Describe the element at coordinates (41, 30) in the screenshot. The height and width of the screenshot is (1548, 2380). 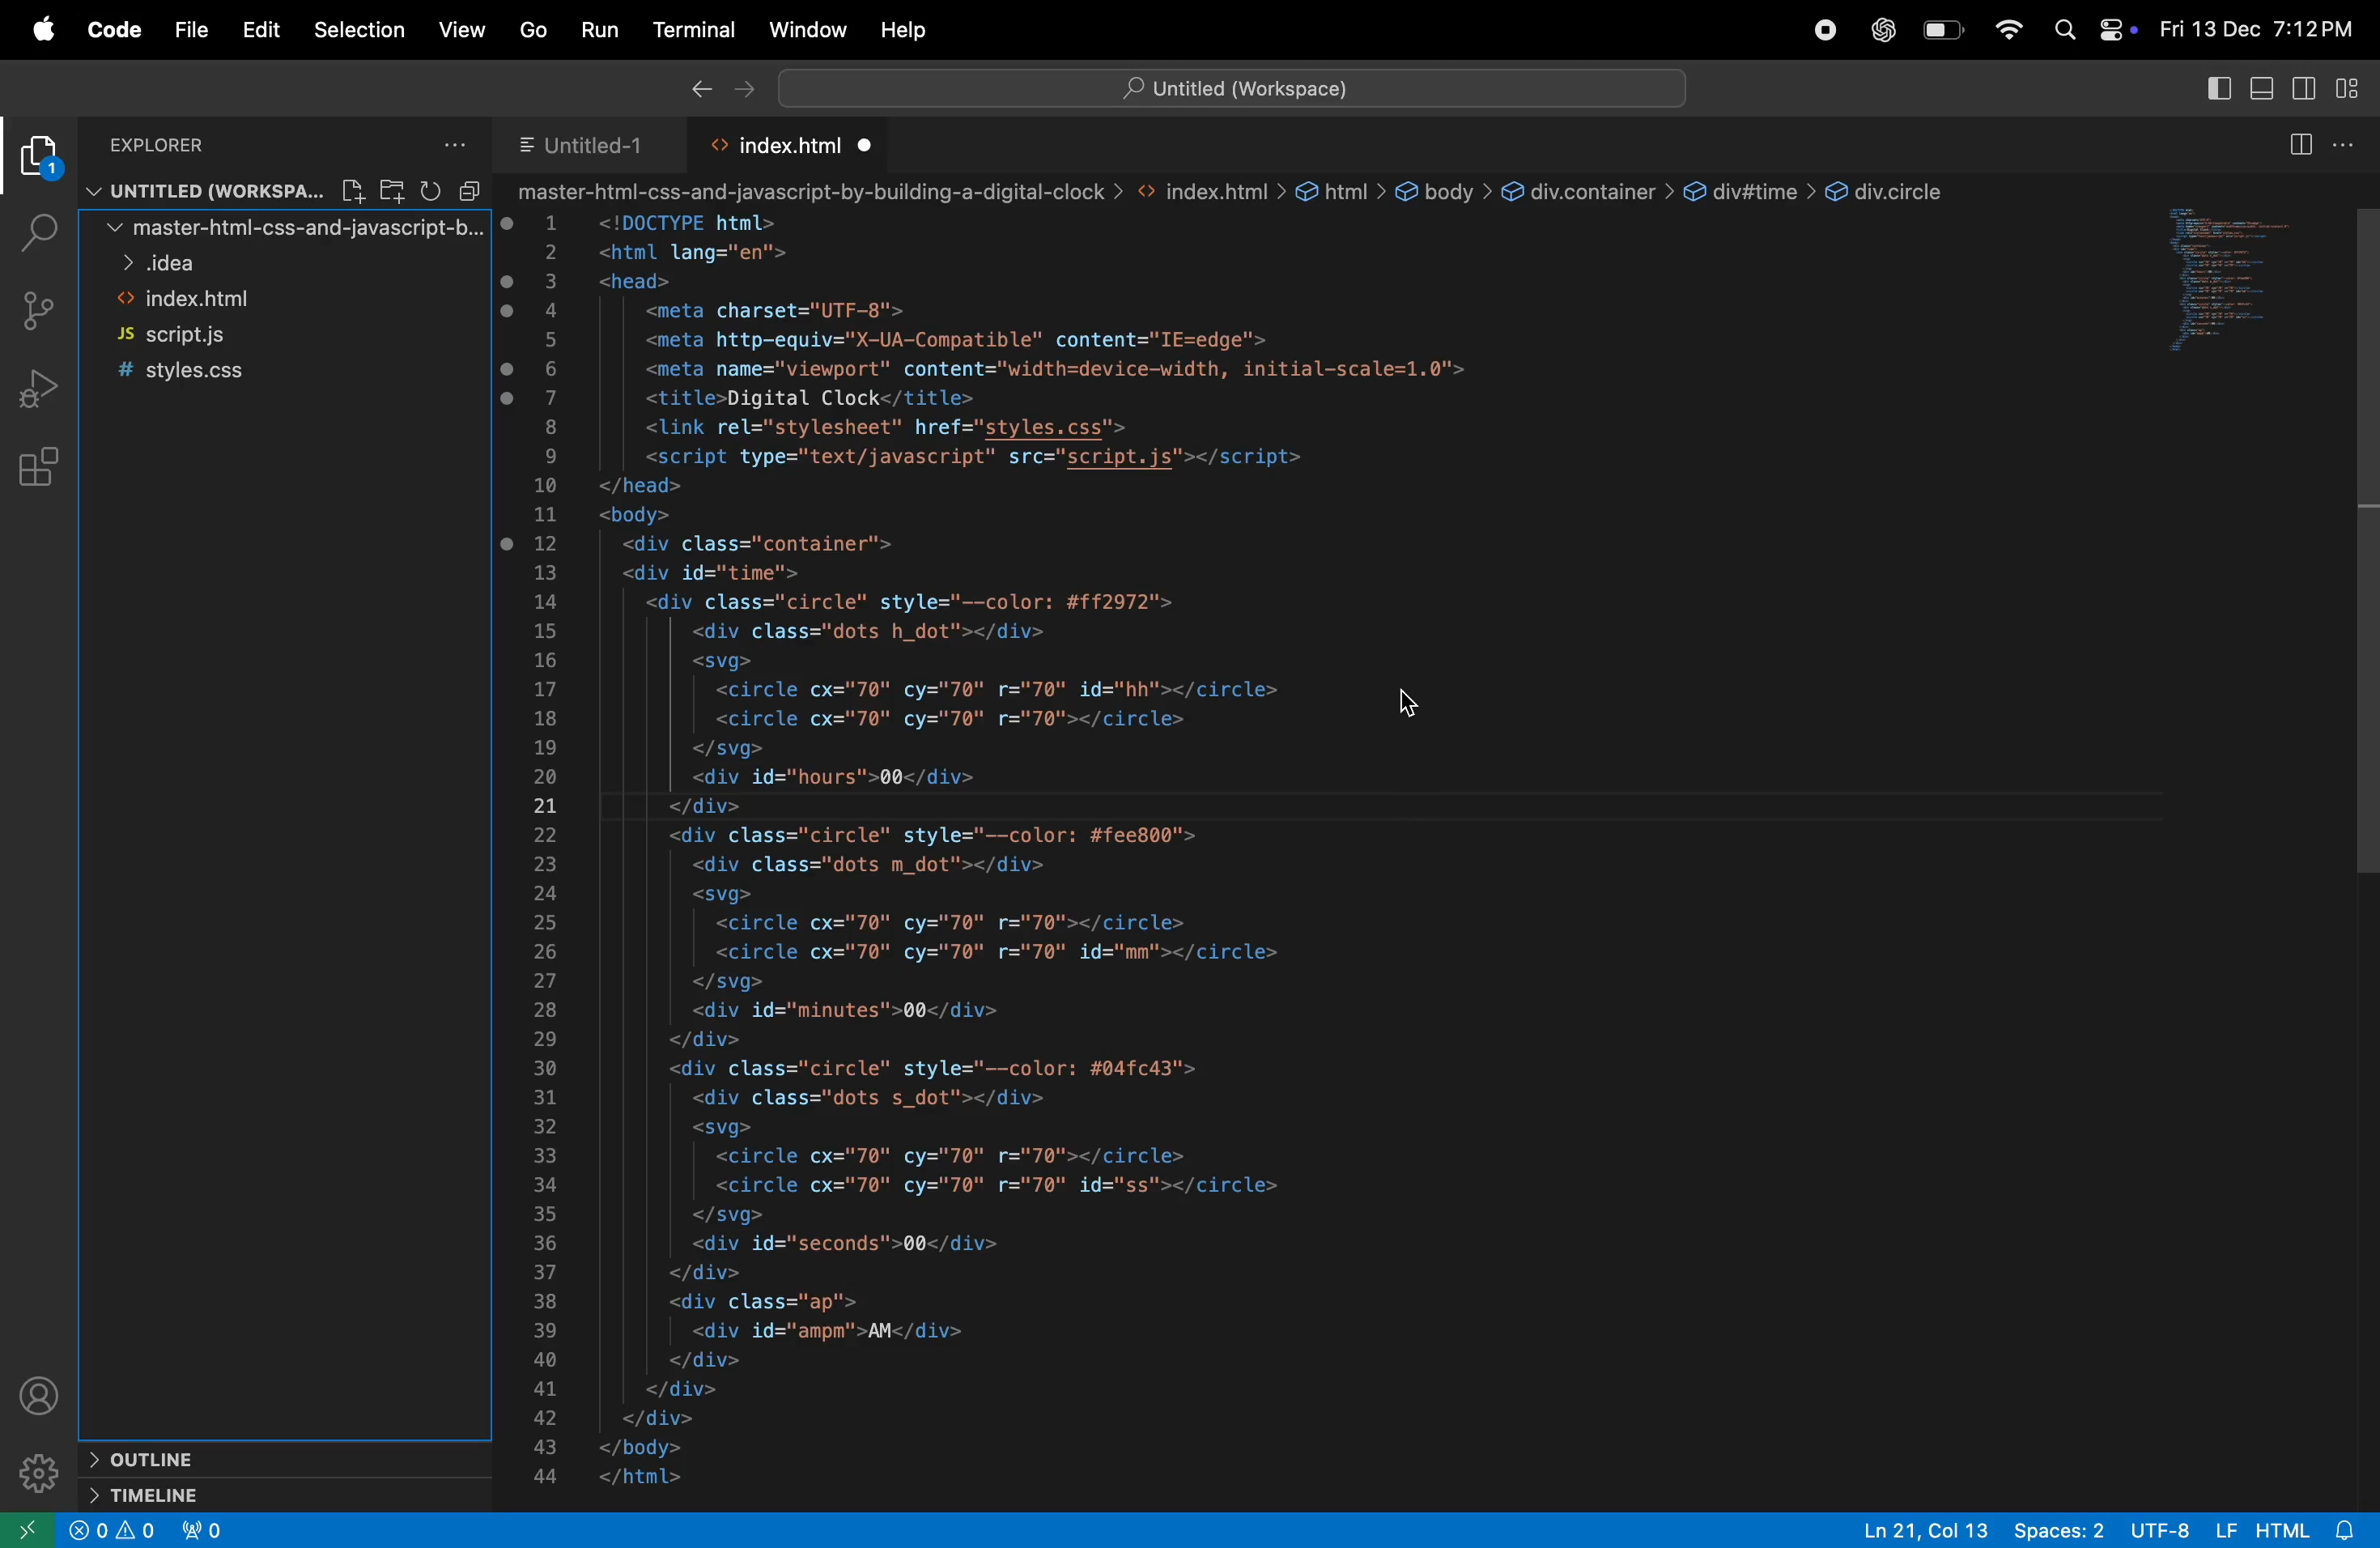
I see `apple menu` at that location.